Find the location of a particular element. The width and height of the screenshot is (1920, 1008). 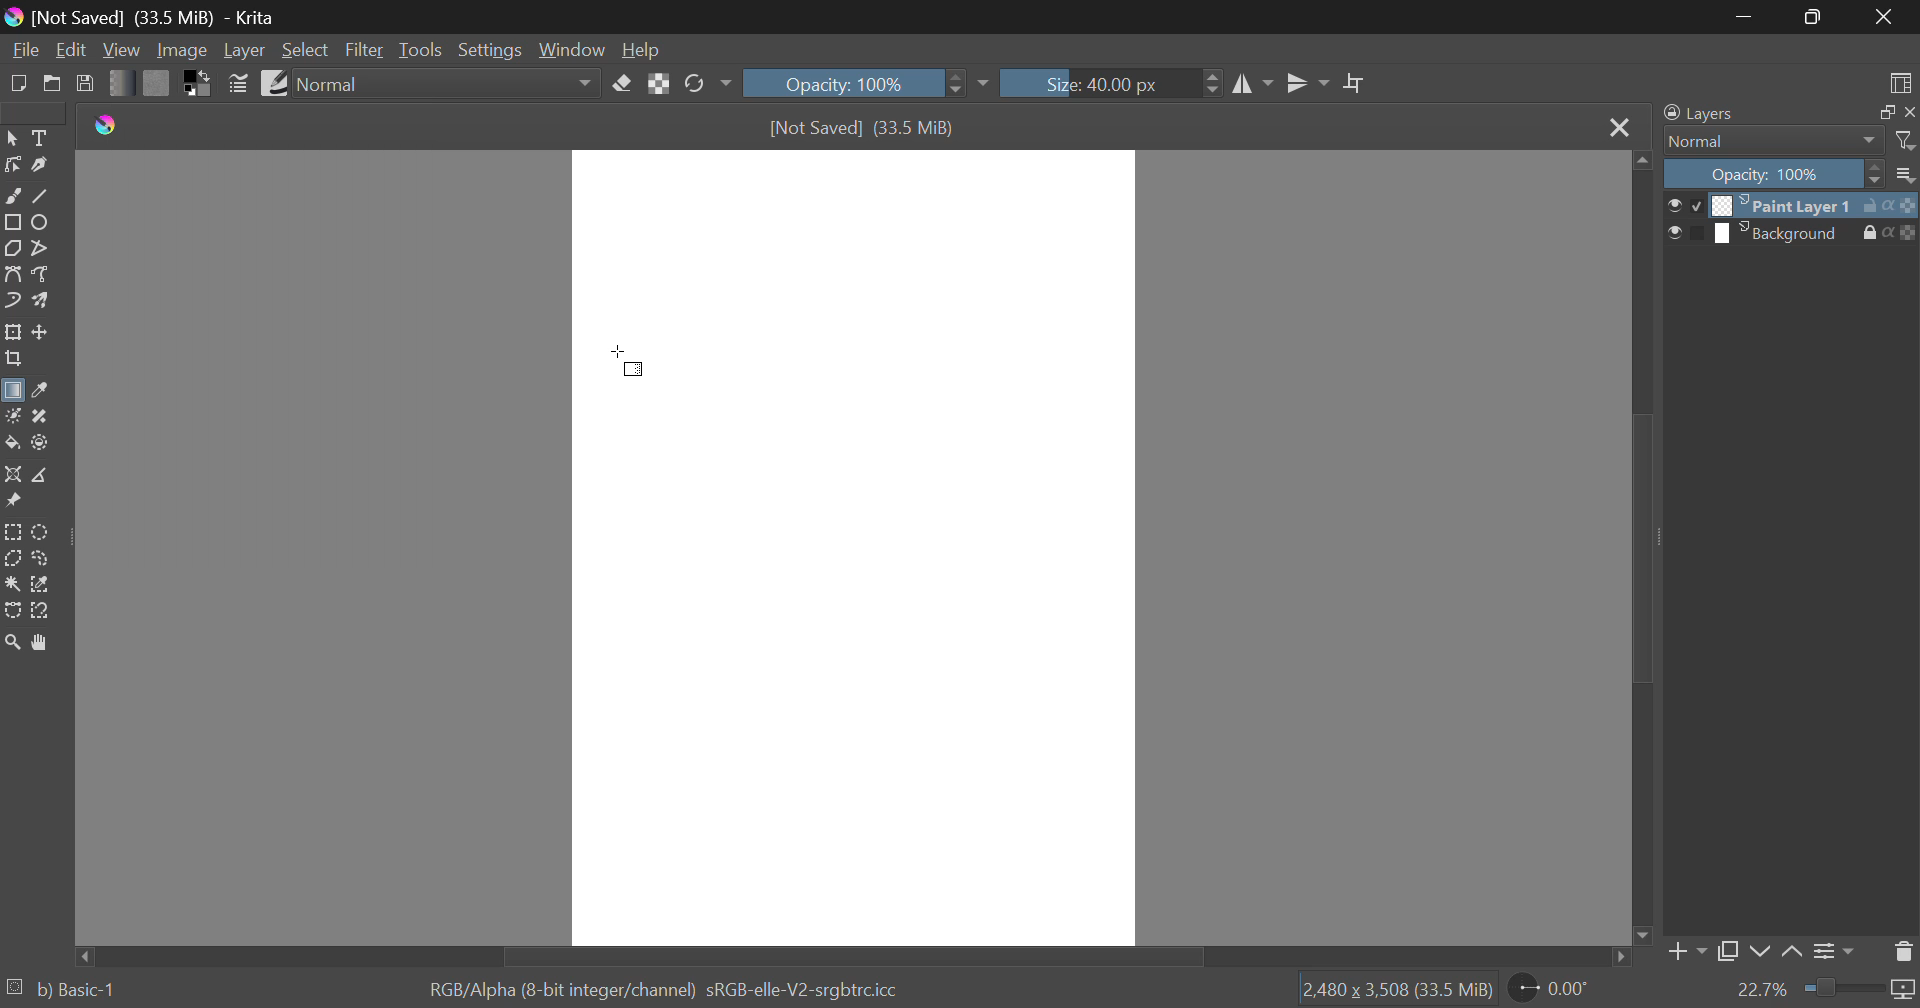

New is located at coordinates (17, 81).